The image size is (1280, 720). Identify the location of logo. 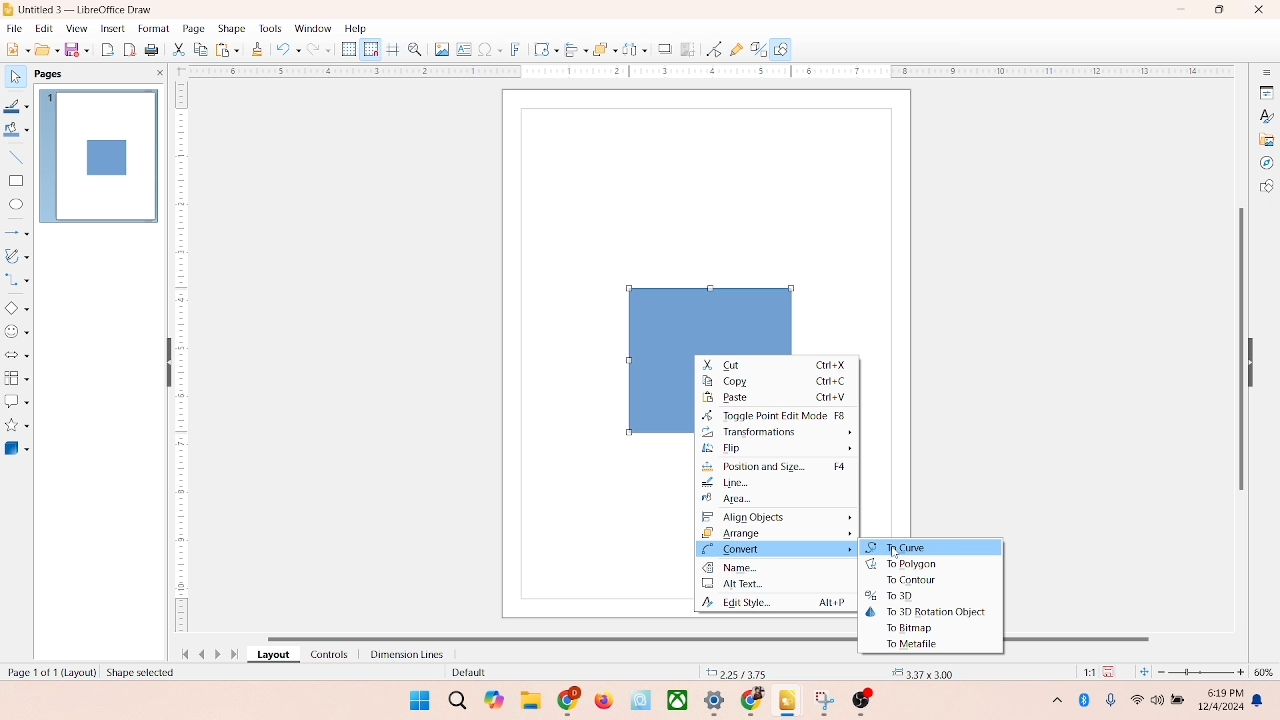
(9, 9).